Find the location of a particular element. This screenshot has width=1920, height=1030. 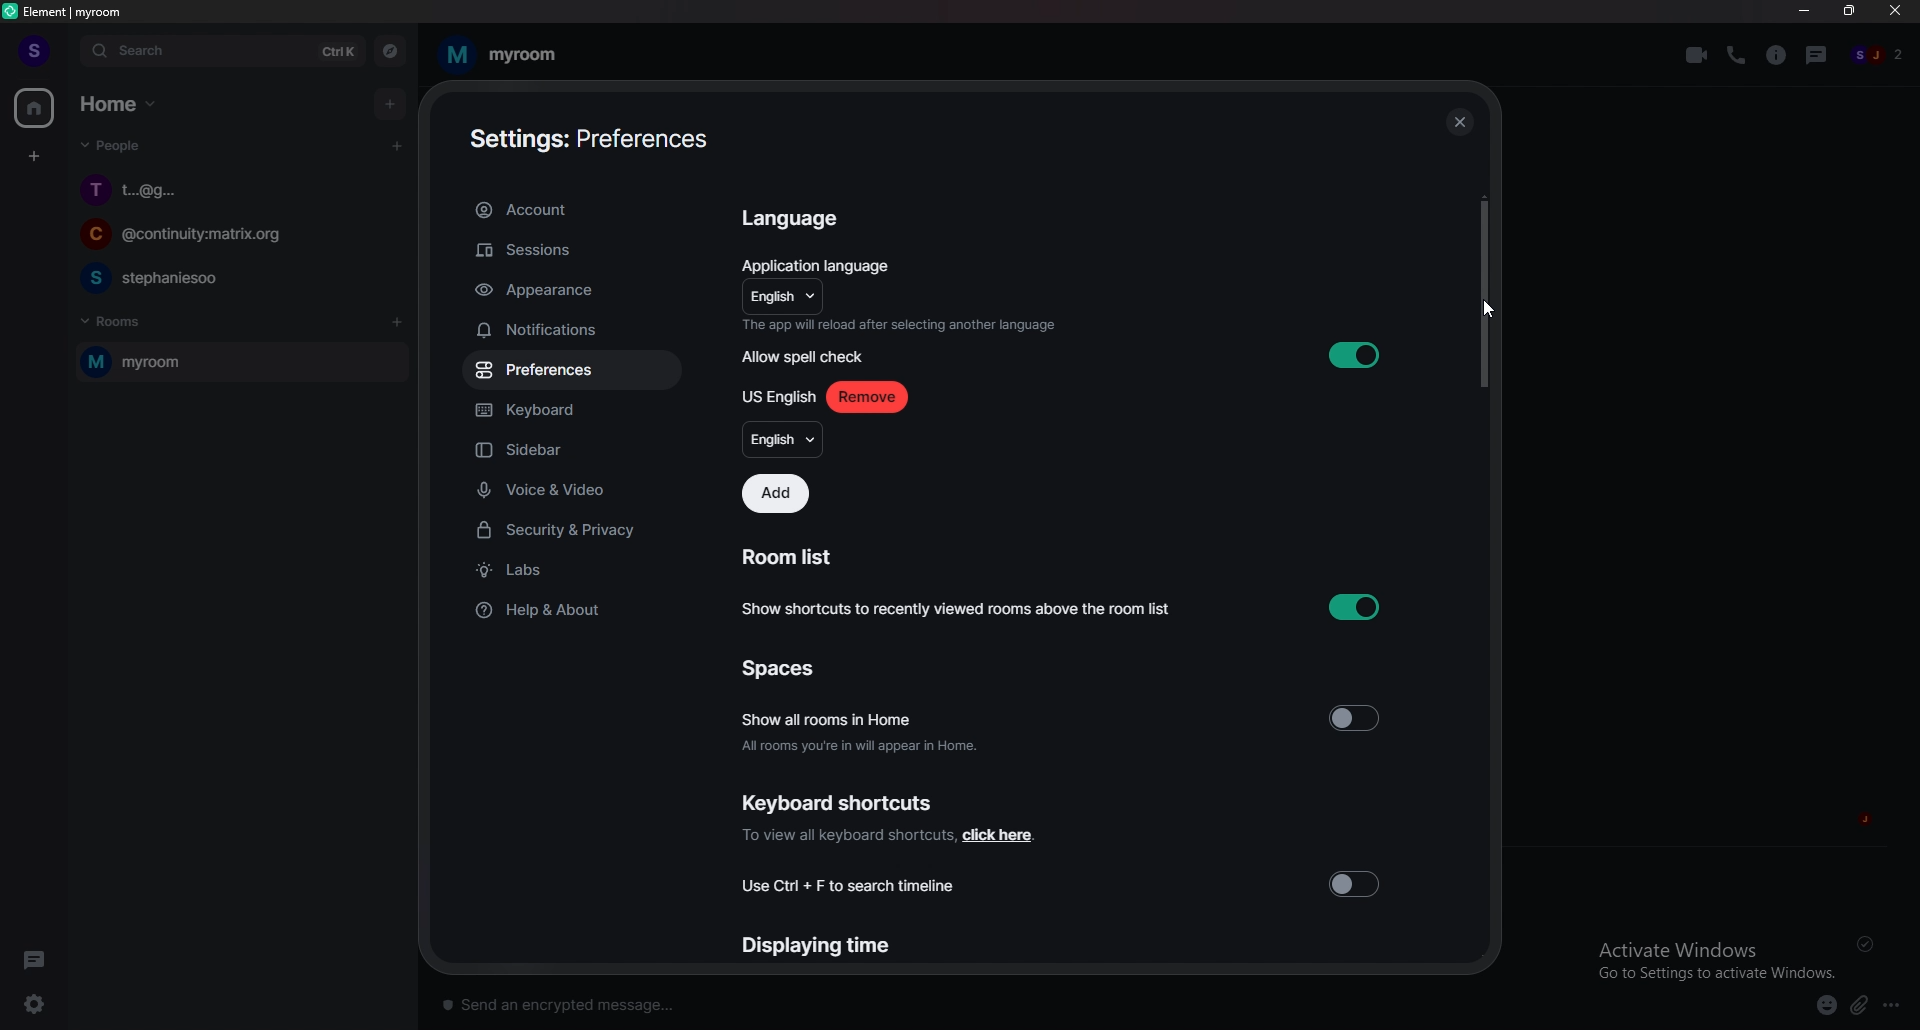

keyboard is located at coordinates (569, 413).